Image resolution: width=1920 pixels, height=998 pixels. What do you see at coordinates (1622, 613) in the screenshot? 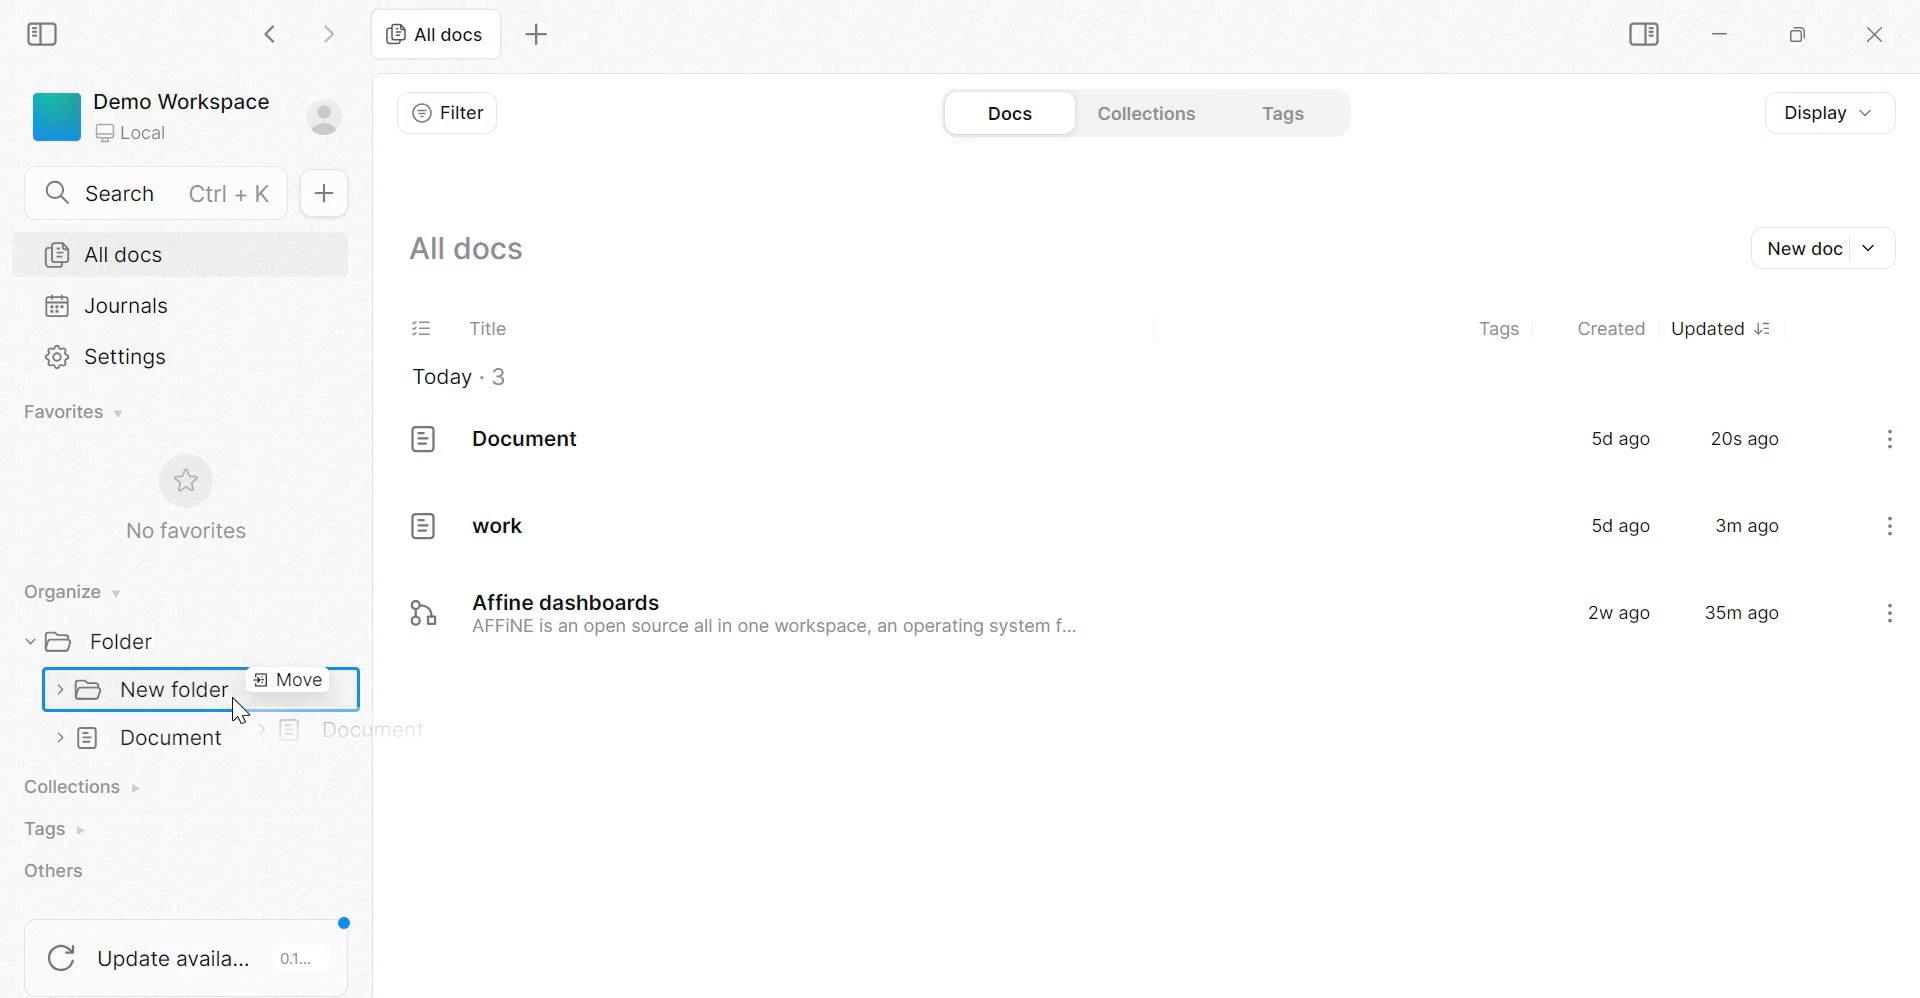
I see `2w ago` at bounding box center [1622, 613].